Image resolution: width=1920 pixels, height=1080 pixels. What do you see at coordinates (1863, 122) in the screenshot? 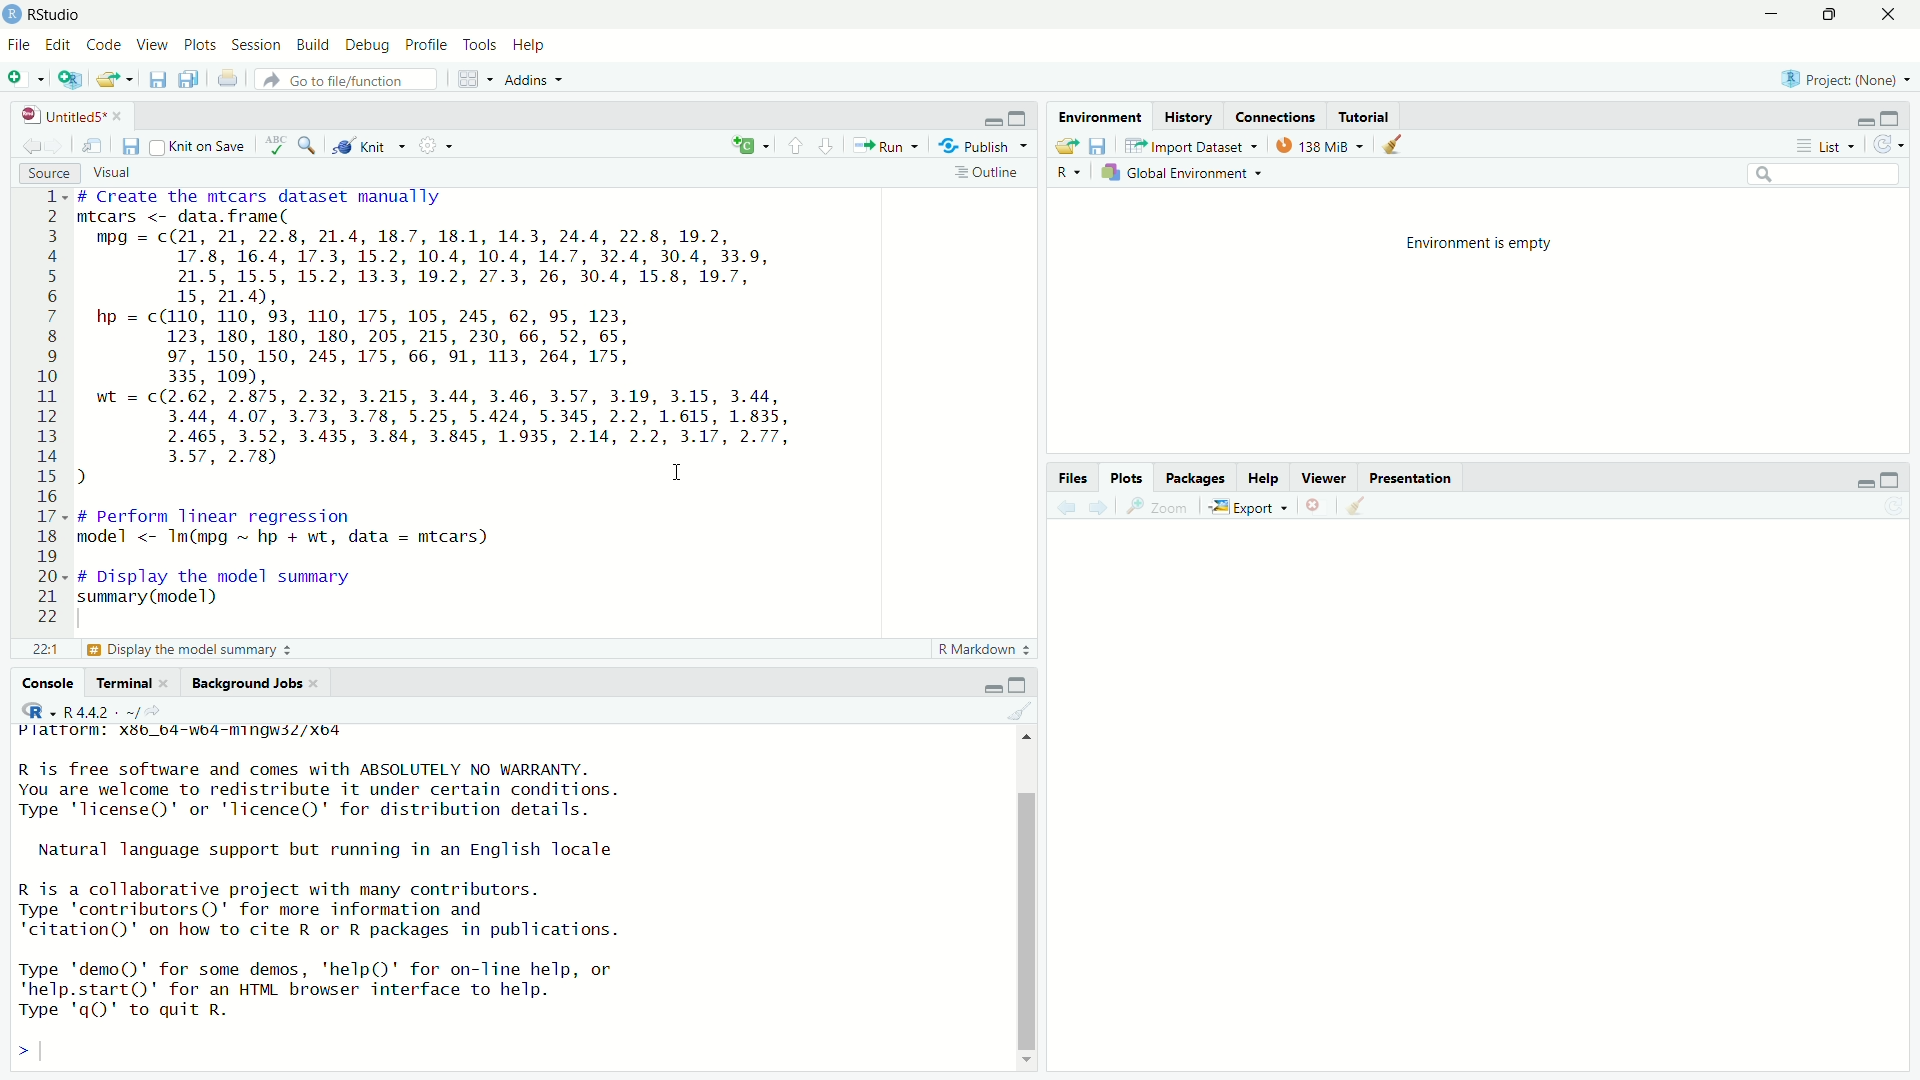
I see `minimize` at bounding box center [1863, 122].